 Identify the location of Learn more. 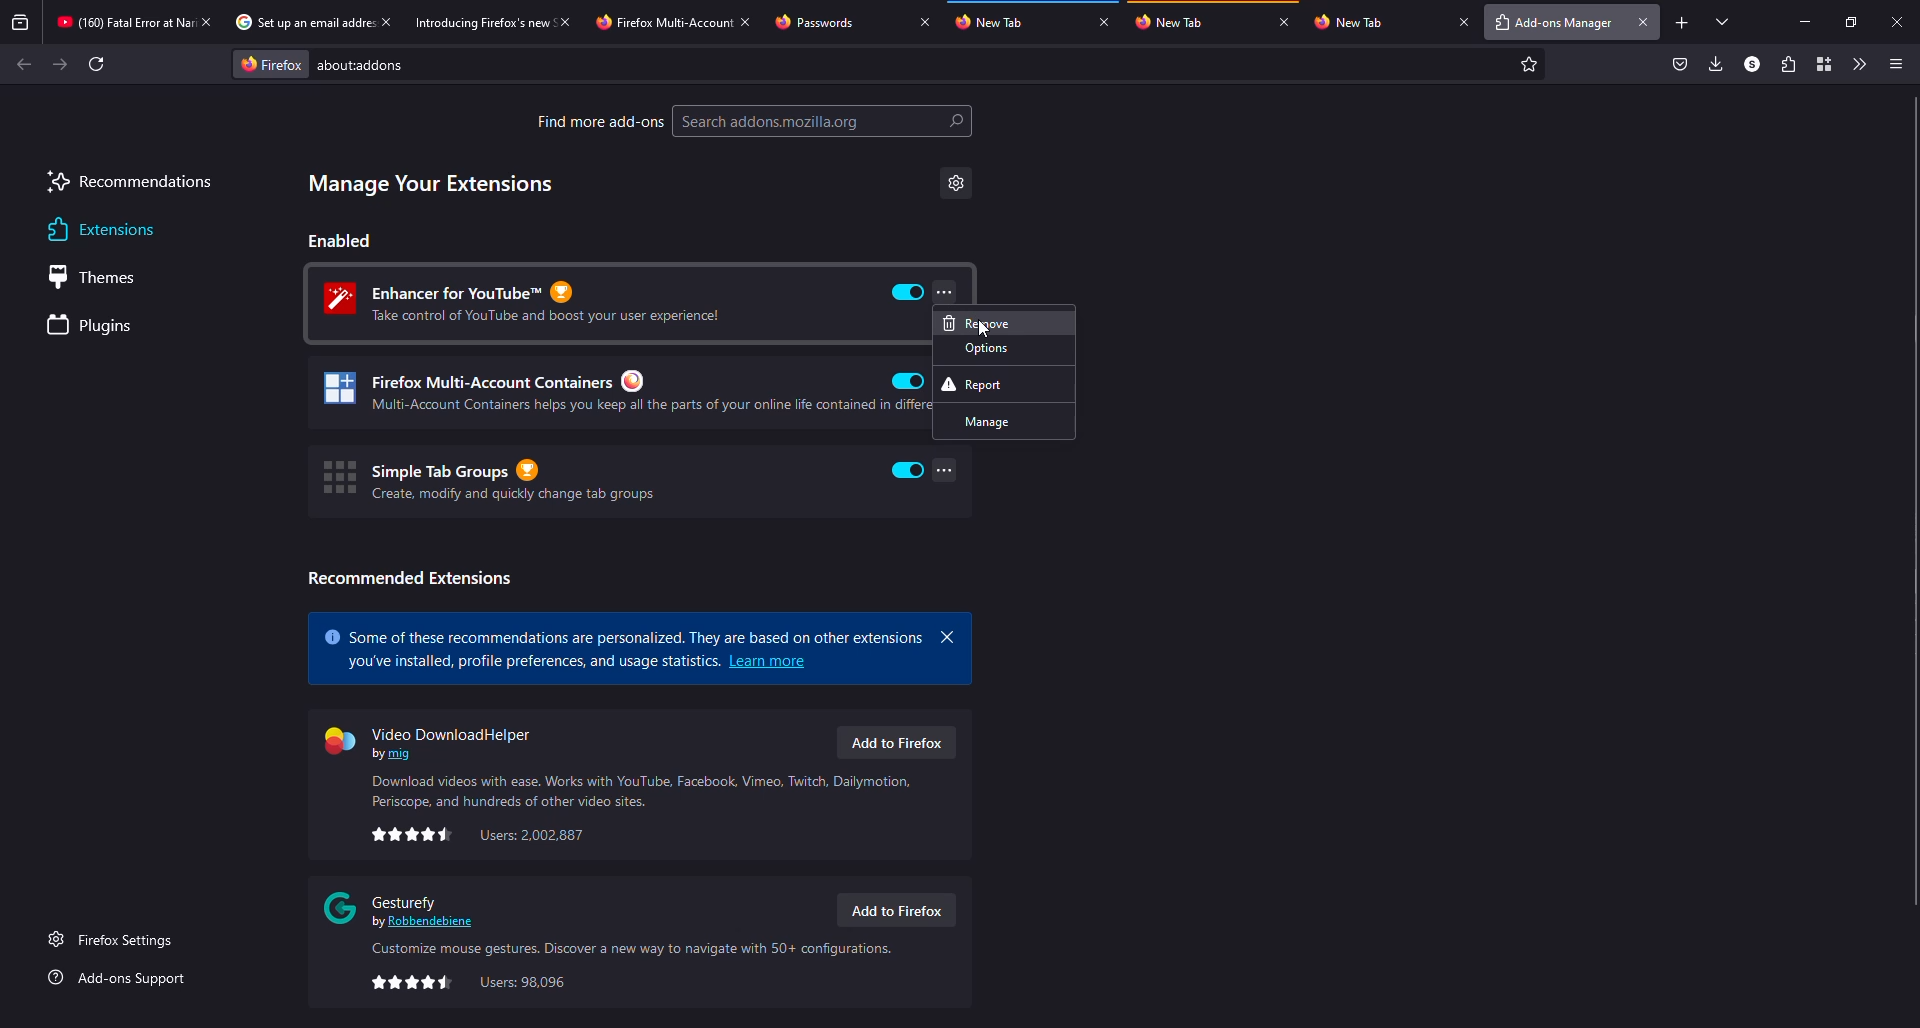
(769, 661).